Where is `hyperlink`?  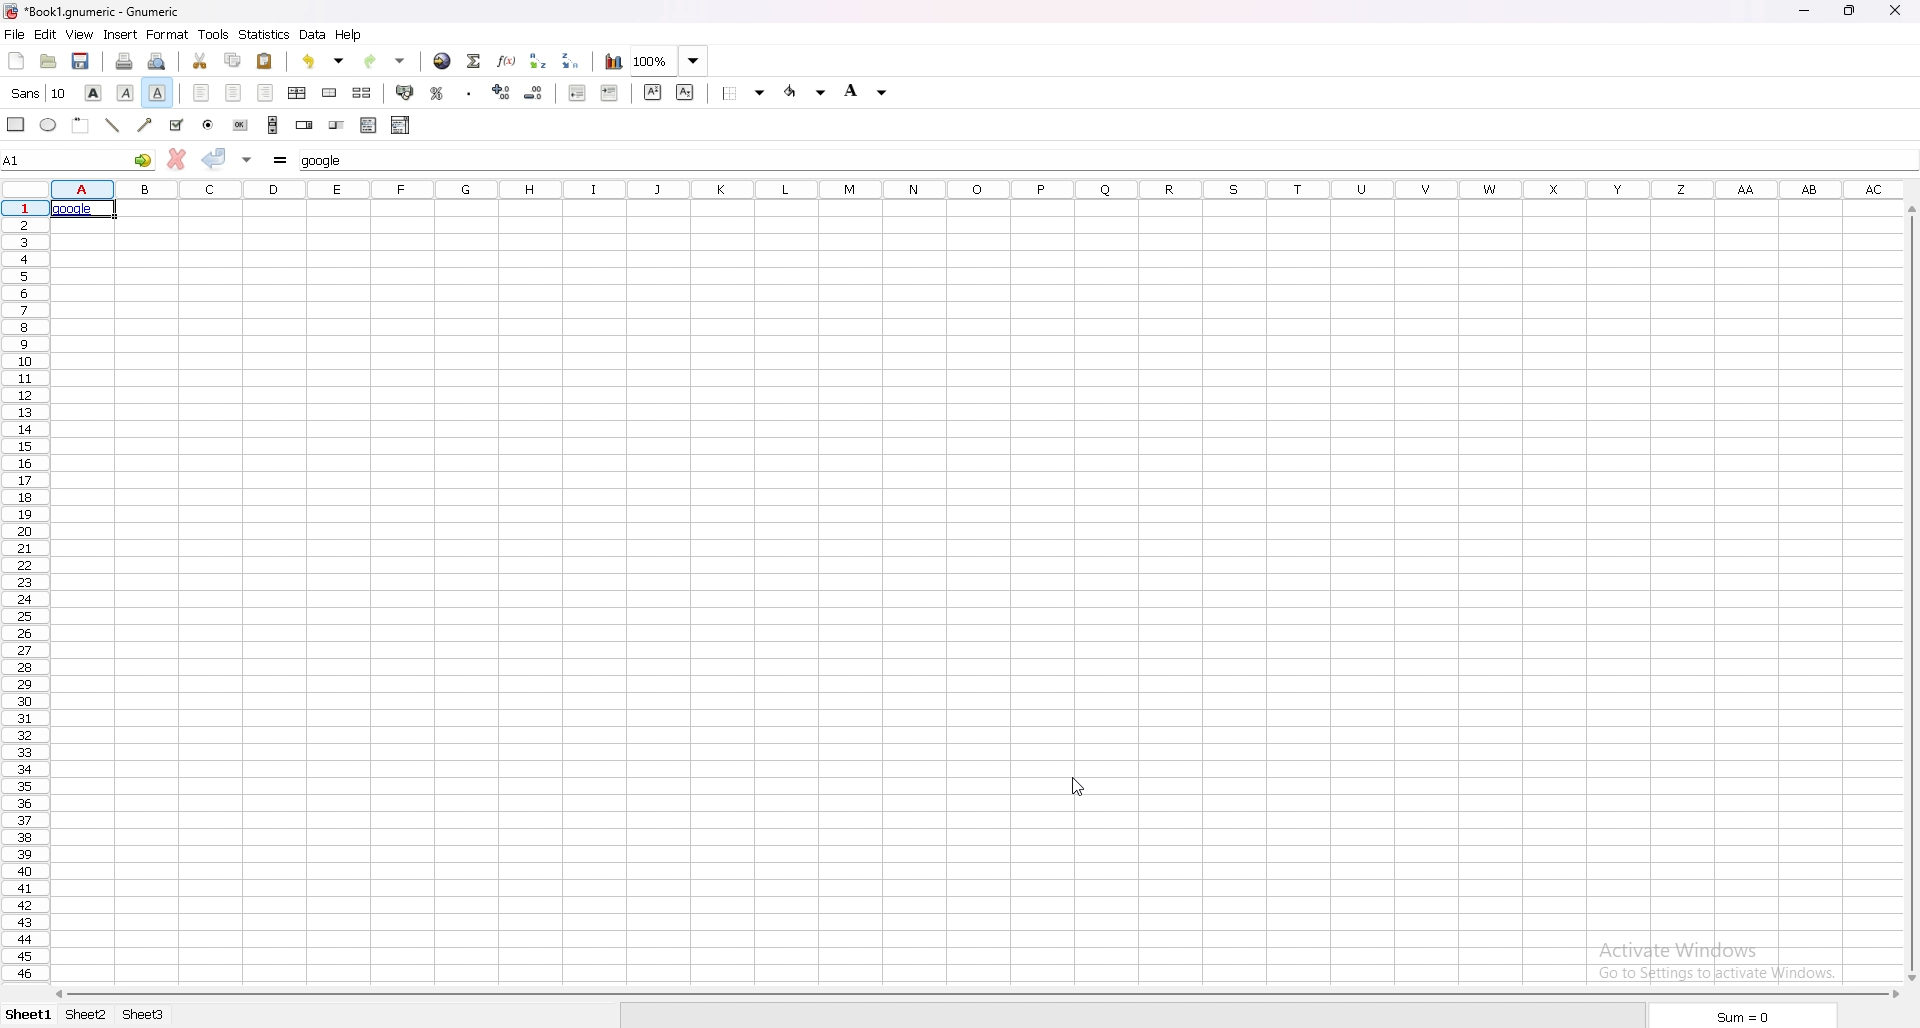
hyperlink is located at coordinates (72, 209).